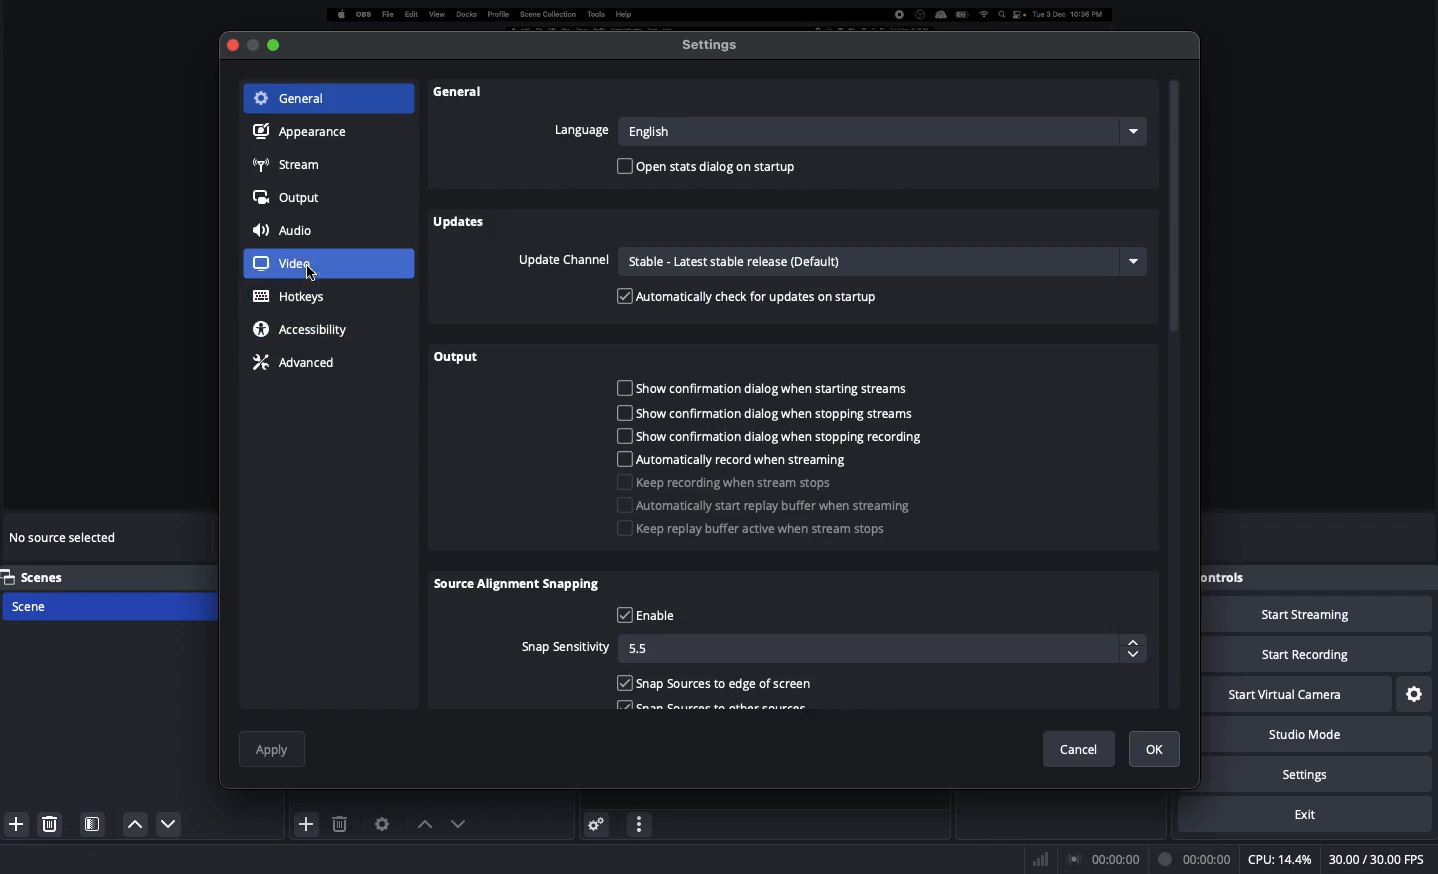 This screenshot has width=1438, height=874. Describe the element at coordinates (1318, 656) in the screenshot. I see `Start recording` at that location.